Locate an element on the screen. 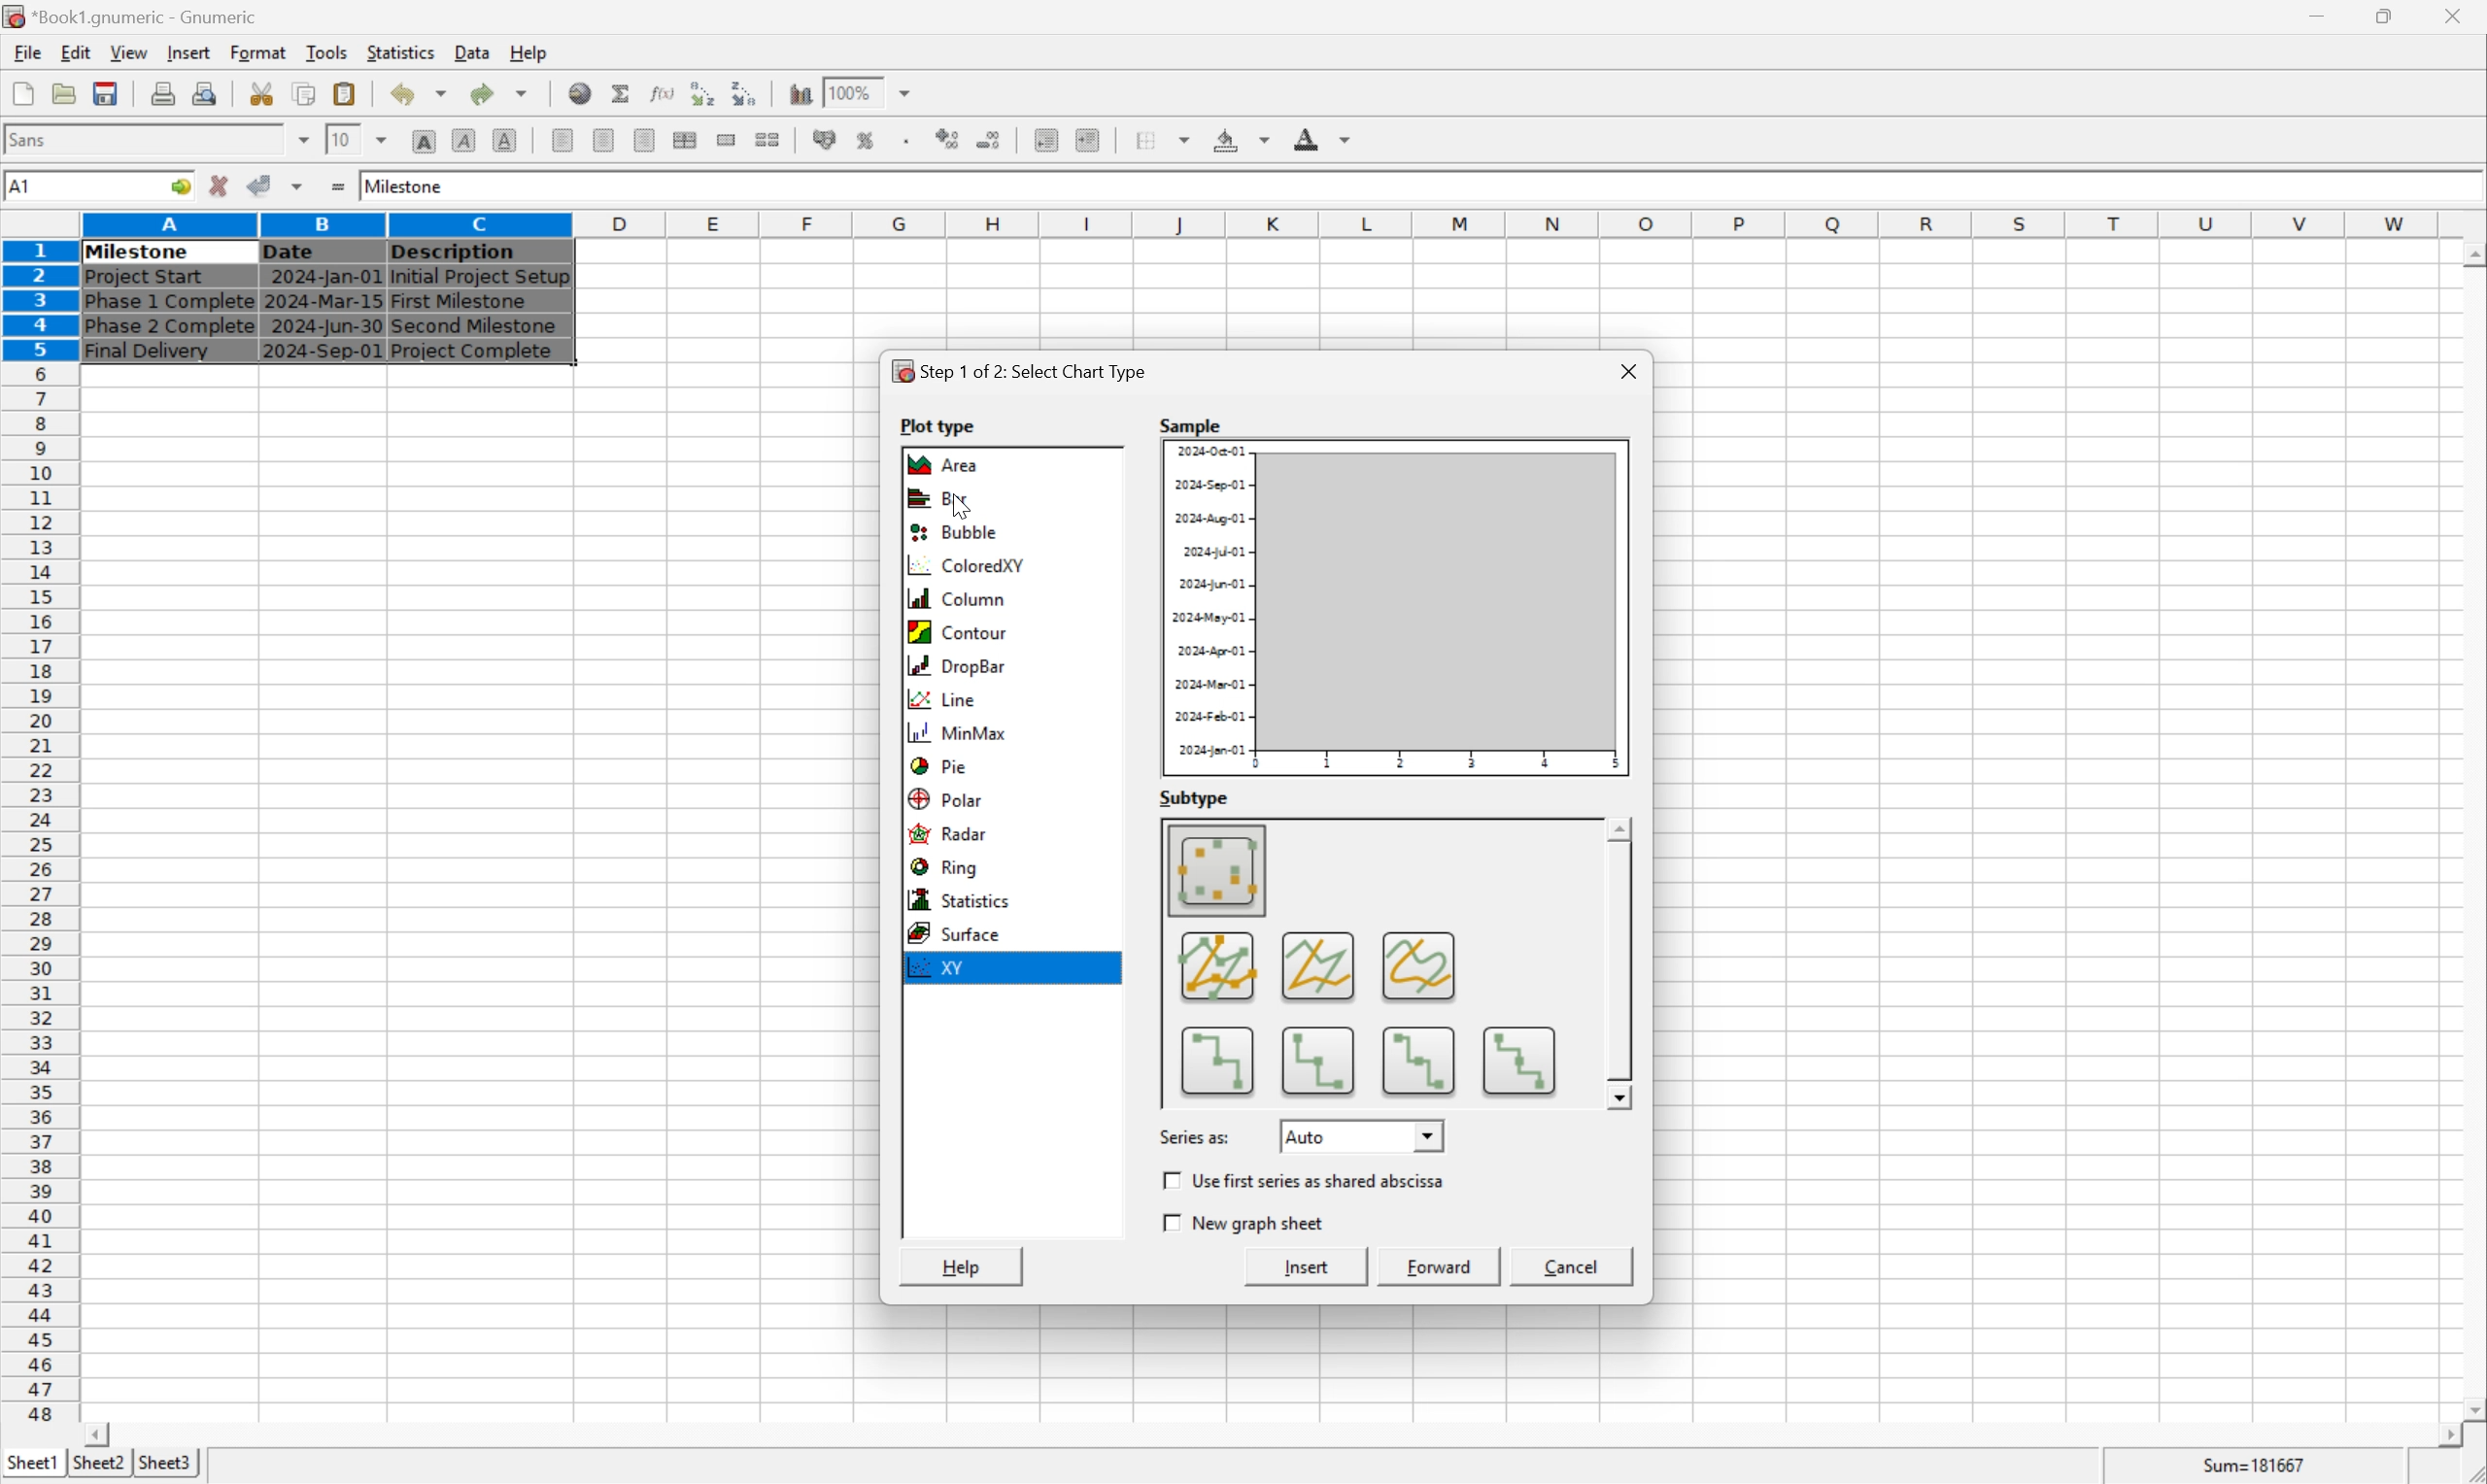 The height and width of the screenshot is (1484, 2487). underline is located at coordinates (505, 140).